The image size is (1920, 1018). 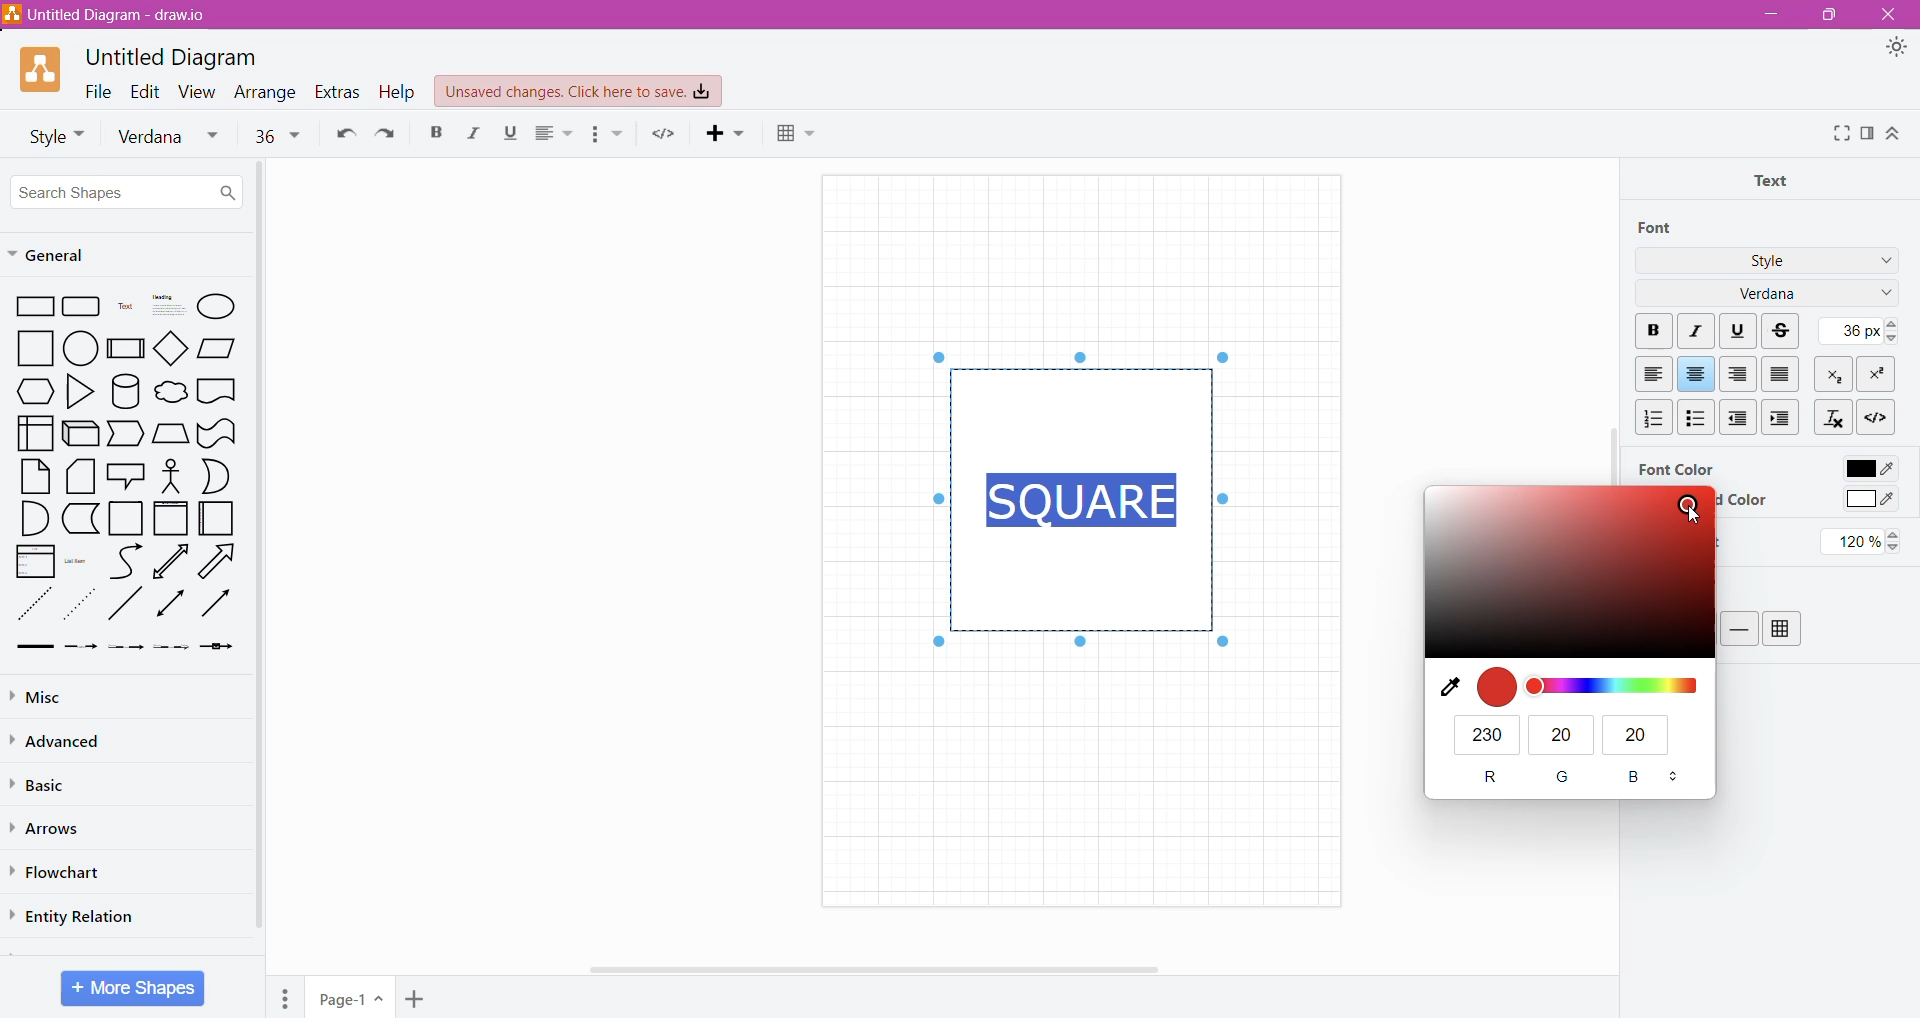 What do you see at coordinates (173, 137) in the screenshot?
I see `Font type` at bounding box center [173, 137].